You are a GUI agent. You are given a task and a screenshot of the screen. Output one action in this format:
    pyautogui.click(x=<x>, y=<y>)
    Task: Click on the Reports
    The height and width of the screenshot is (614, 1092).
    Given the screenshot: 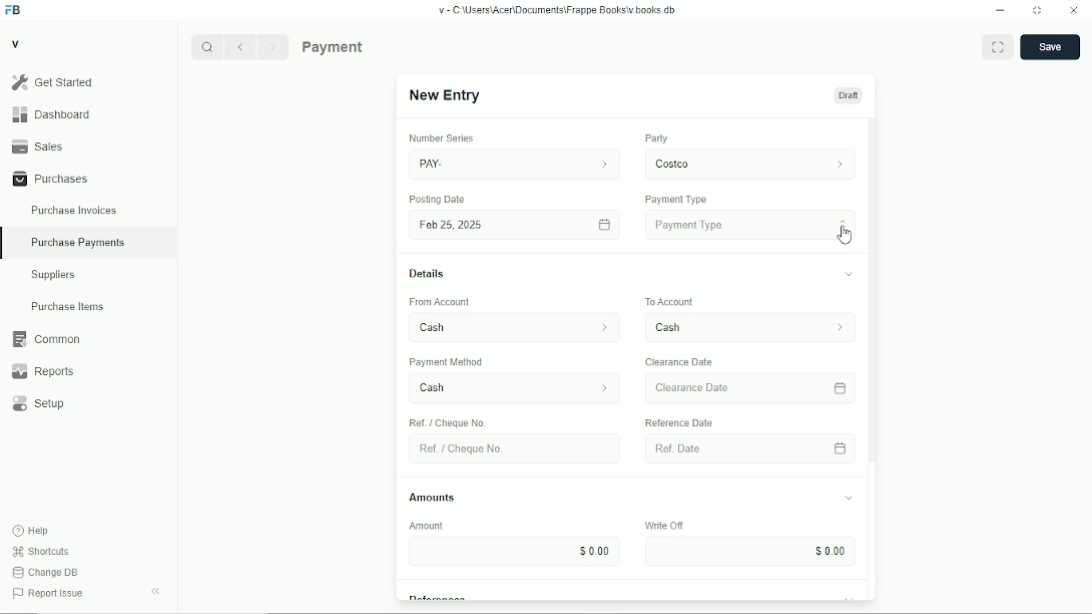 What is the action you would take?
    pyautogui.click(x=89, y=371)
    